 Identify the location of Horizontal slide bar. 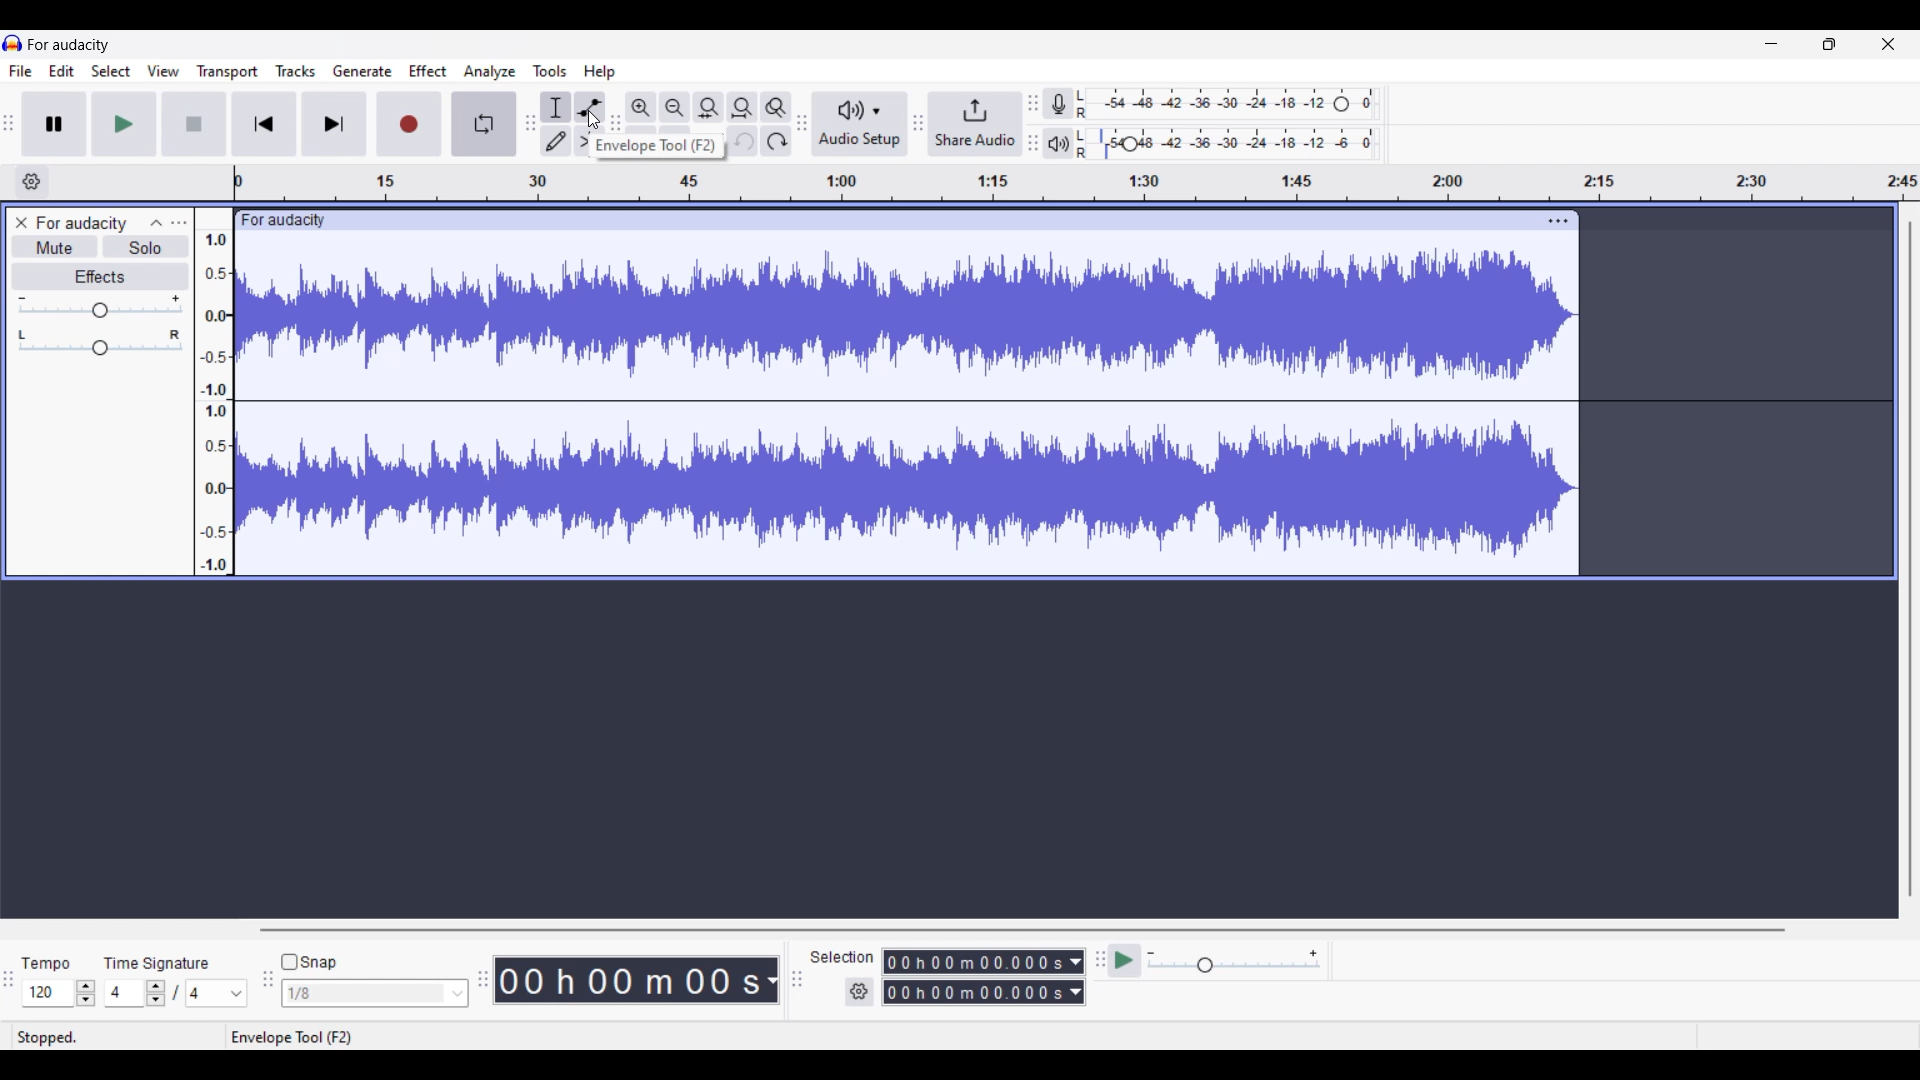
(1021, 930).